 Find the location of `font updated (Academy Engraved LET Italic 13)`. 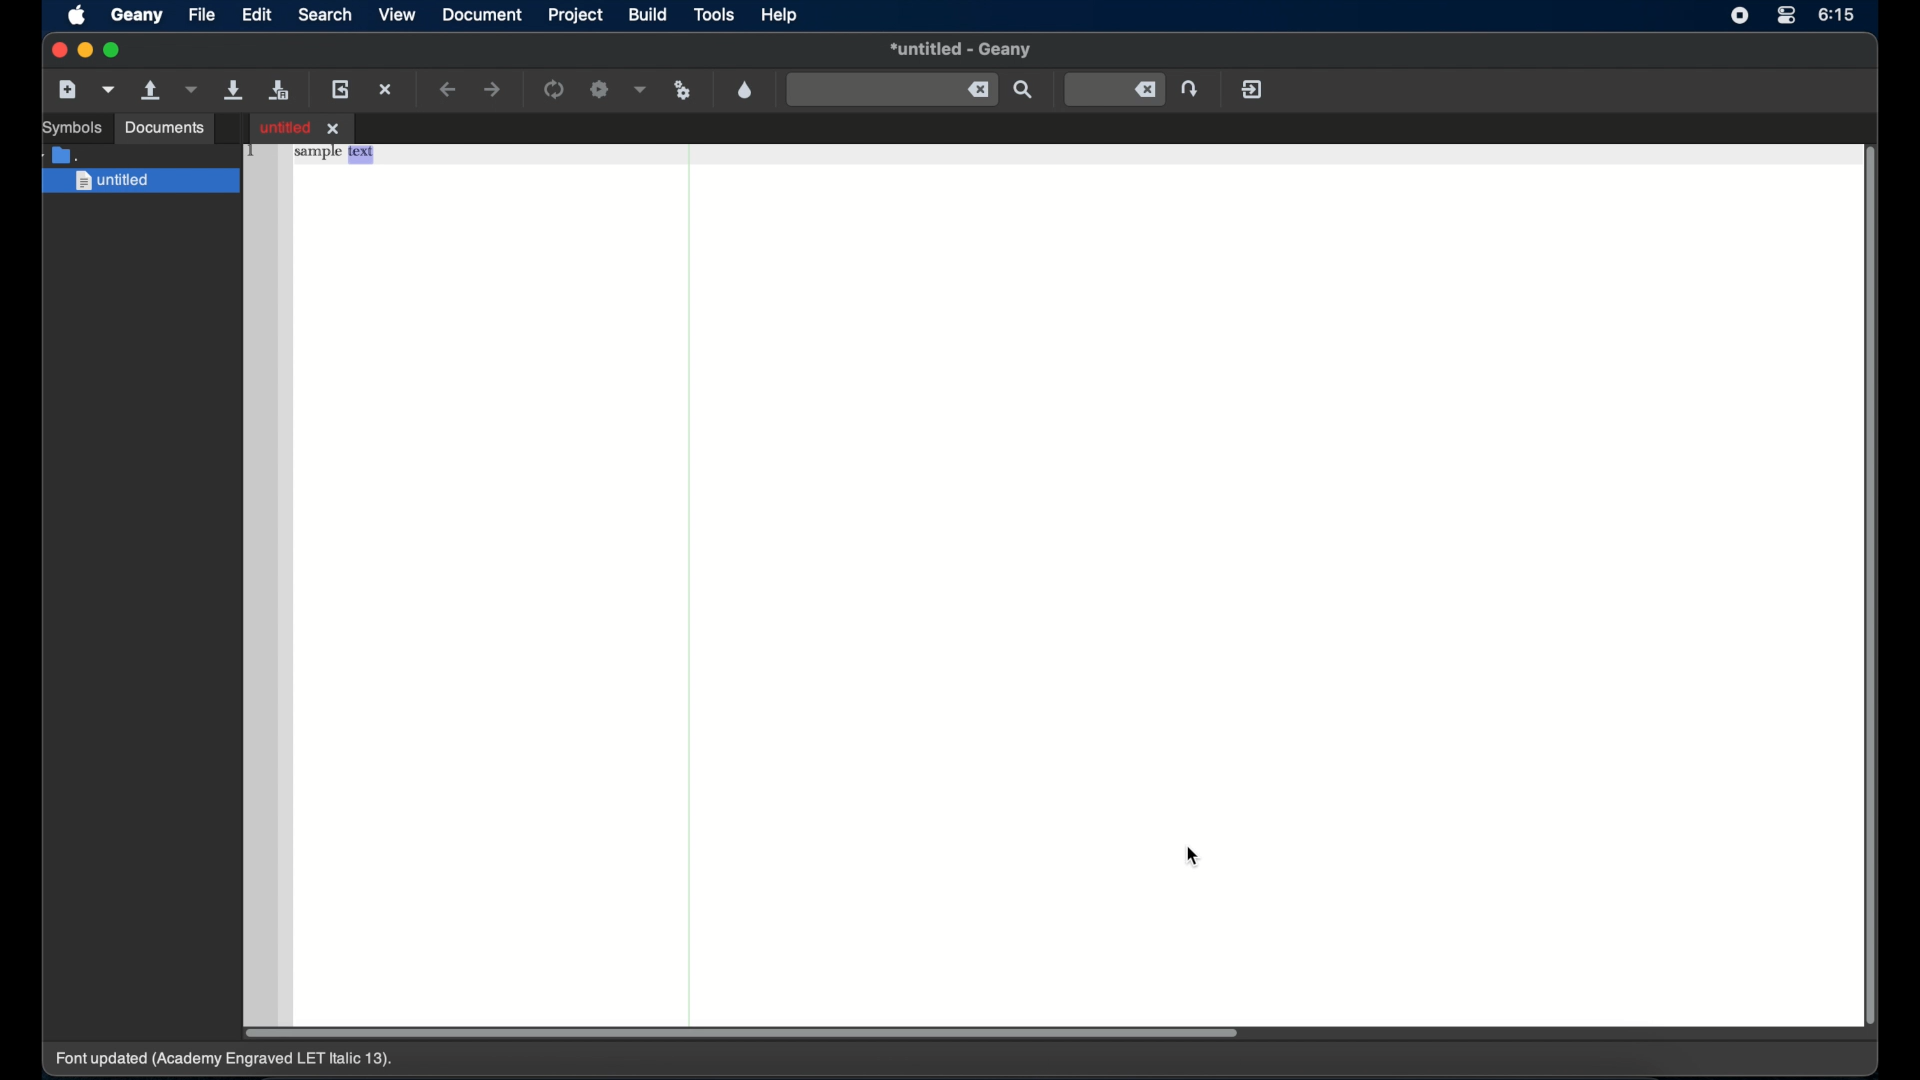

font updated (Academy Engraved LET Italic 13) is located at coordinates (233, 1063).